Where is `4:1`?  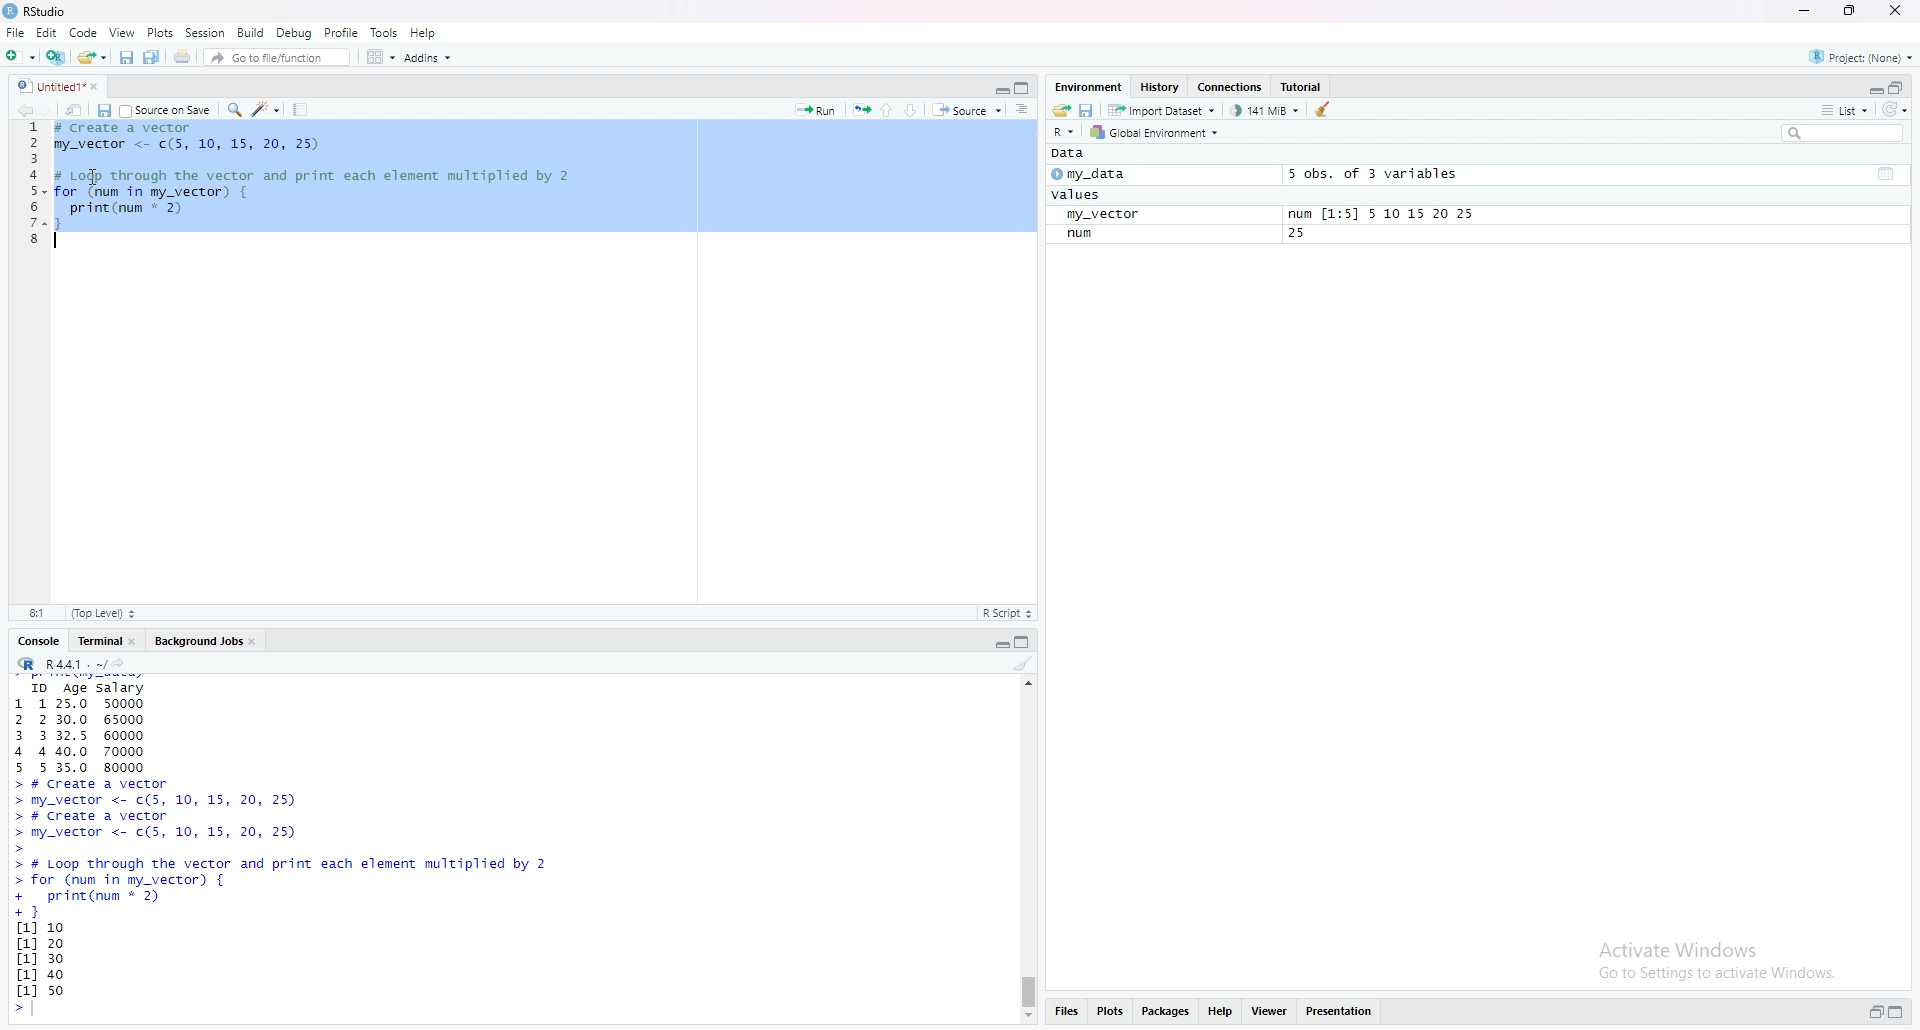
4:1 is located at coordinates (35, 614).